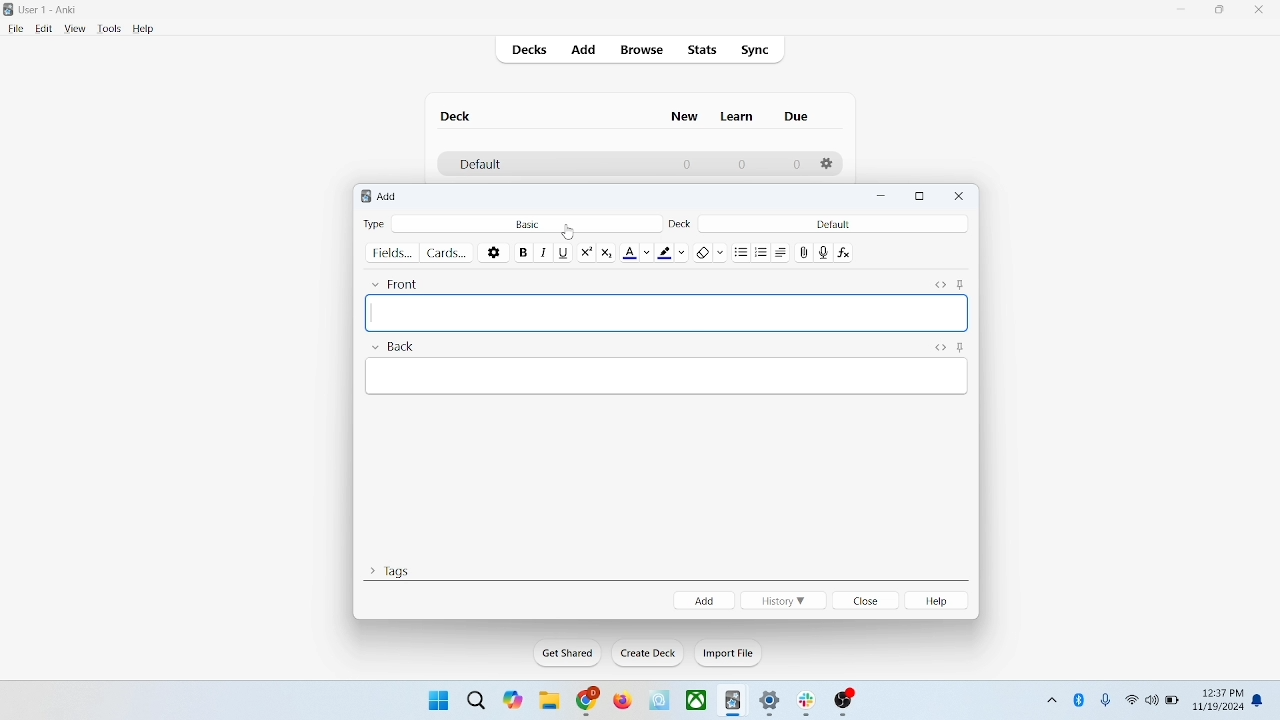 This screenshot has height=720, width=1280. What do you see at coordinates (960, 348) in the screenshot?
I see `sticky` at bounding box center [960, 348].